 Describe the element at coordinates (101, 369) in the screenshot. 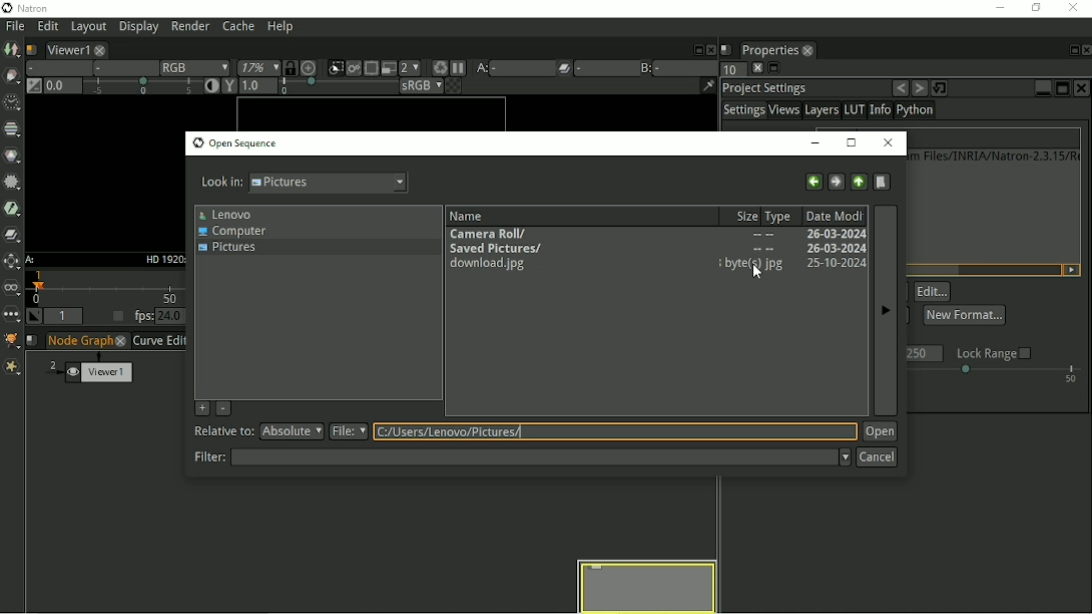

I see `Viewer1` at that location.